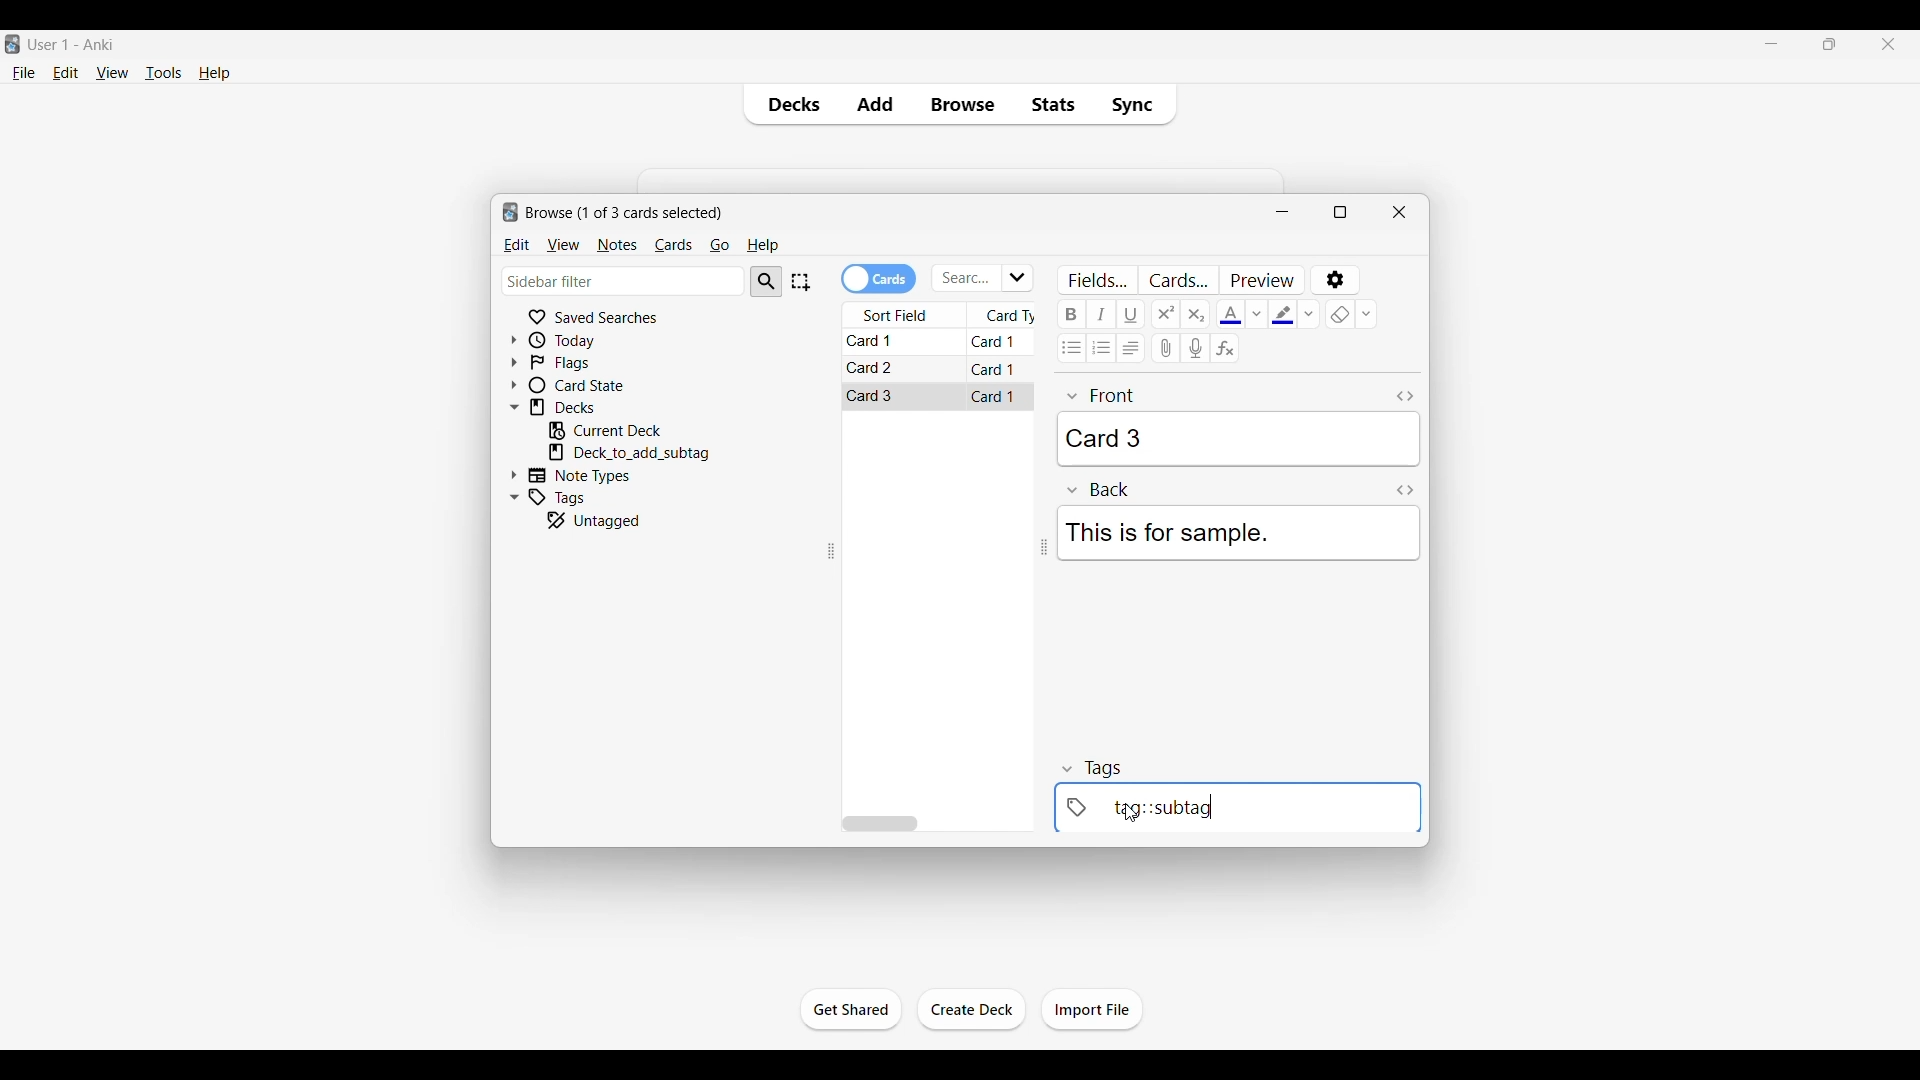  I want to click on Click to create another deck, so click(972, 1009).